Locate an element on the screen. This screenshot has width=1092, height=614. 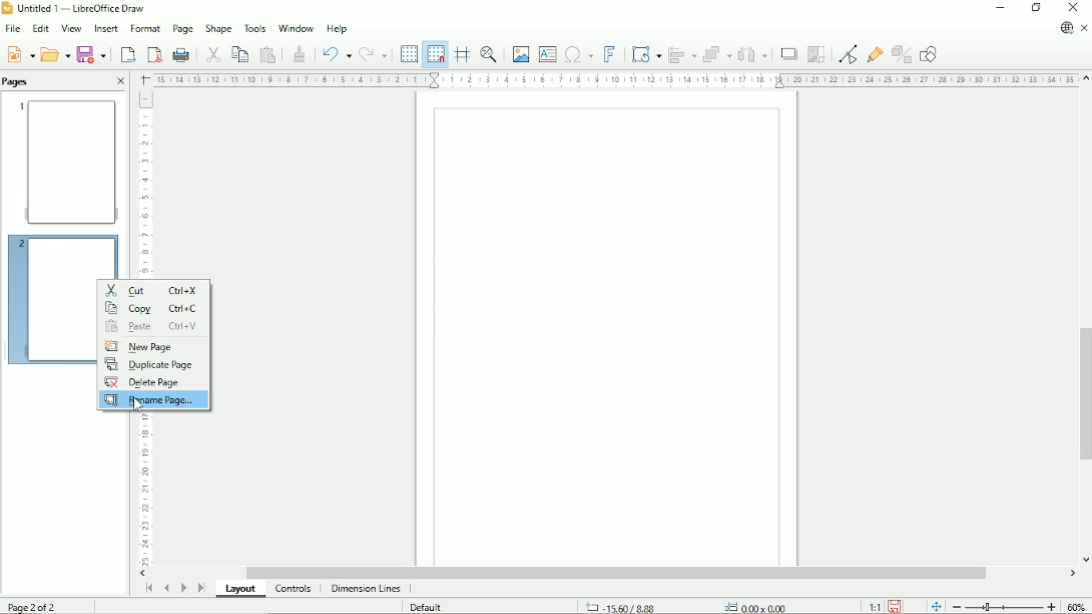
Insert fontwork text is located at coordinates (610, 53).